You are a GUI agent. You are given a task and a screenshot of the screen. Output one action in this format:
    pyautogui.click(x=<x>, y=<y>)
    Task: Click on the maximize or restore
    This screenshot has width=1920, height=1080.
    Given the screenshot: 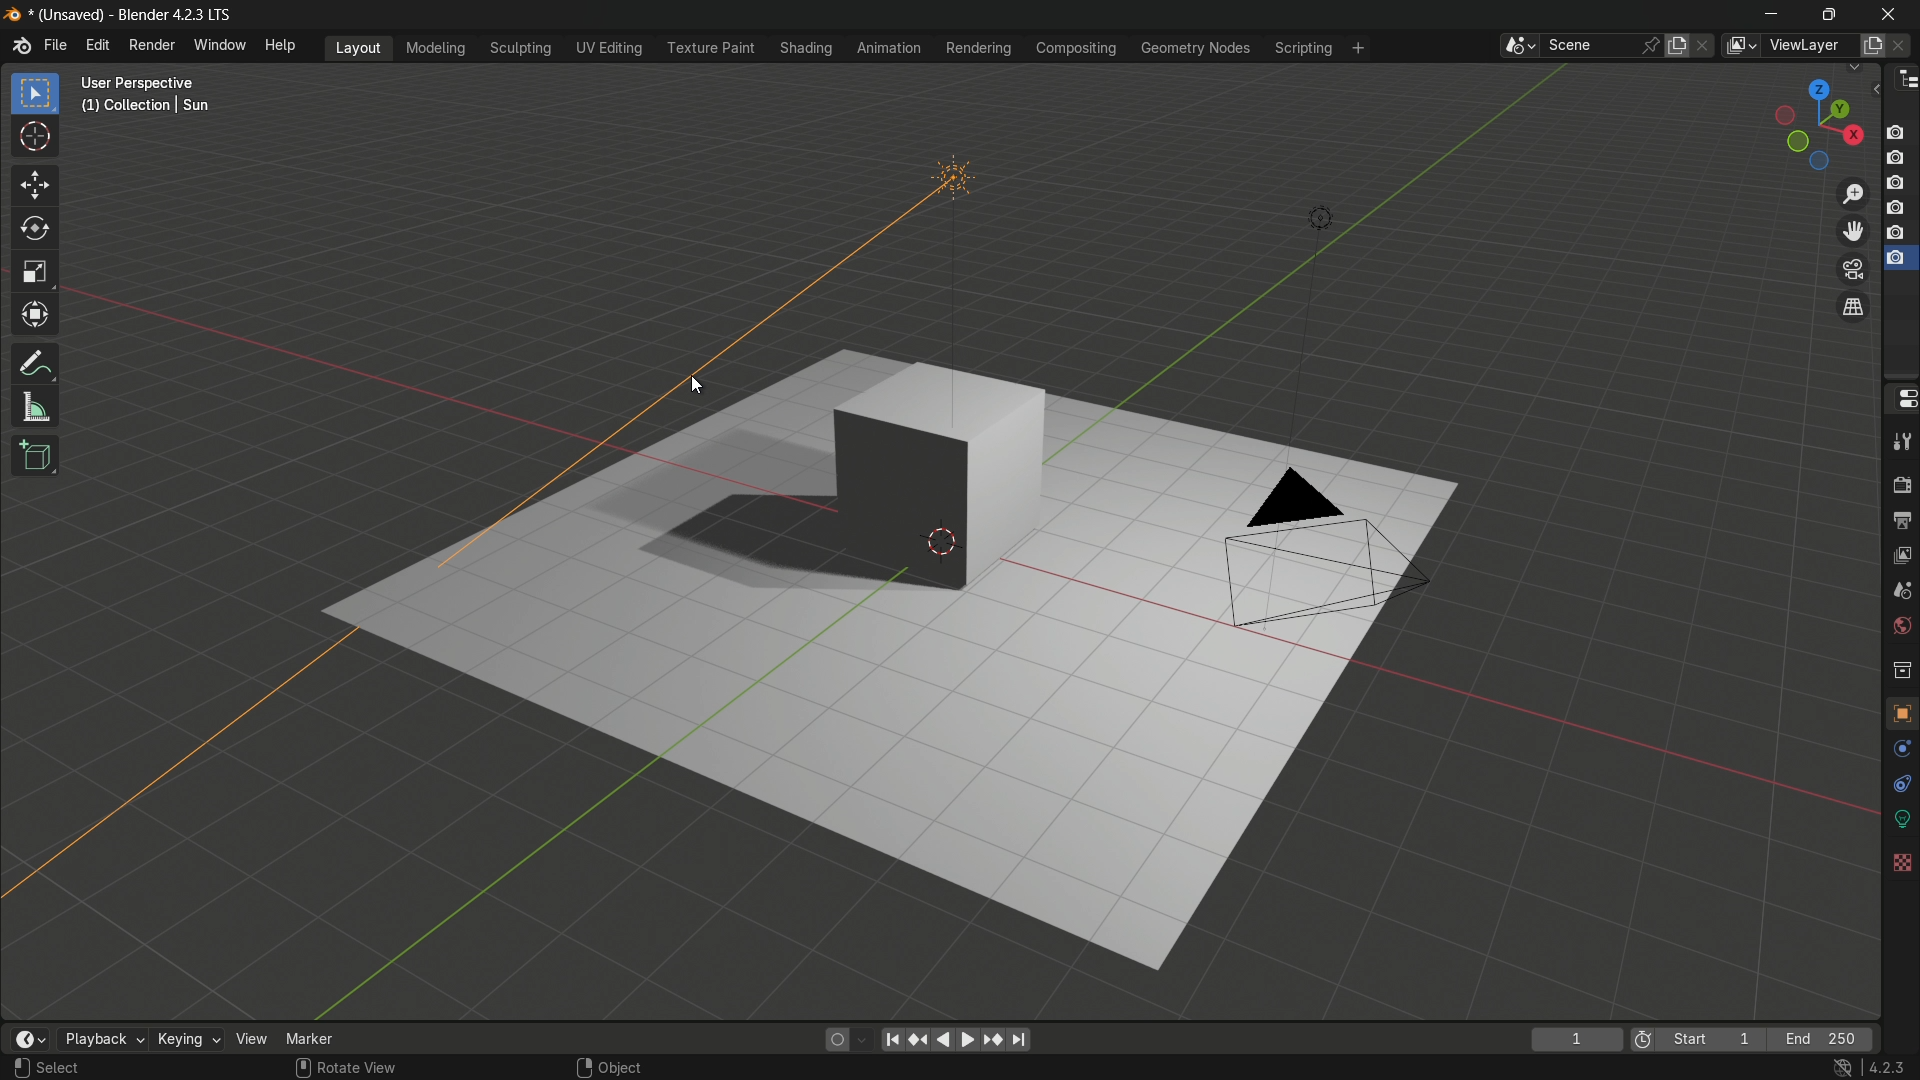 What is the action you would take?
    pyautogui.click(x=1827, y=13)
    